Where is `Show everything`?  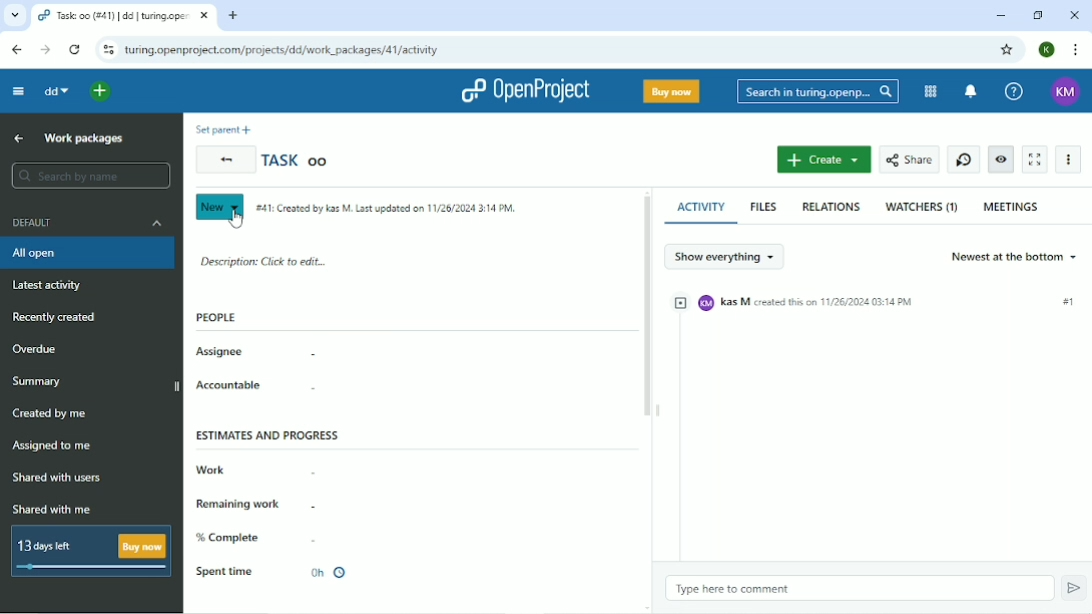 Show everything is located at coordinates (725, 255).